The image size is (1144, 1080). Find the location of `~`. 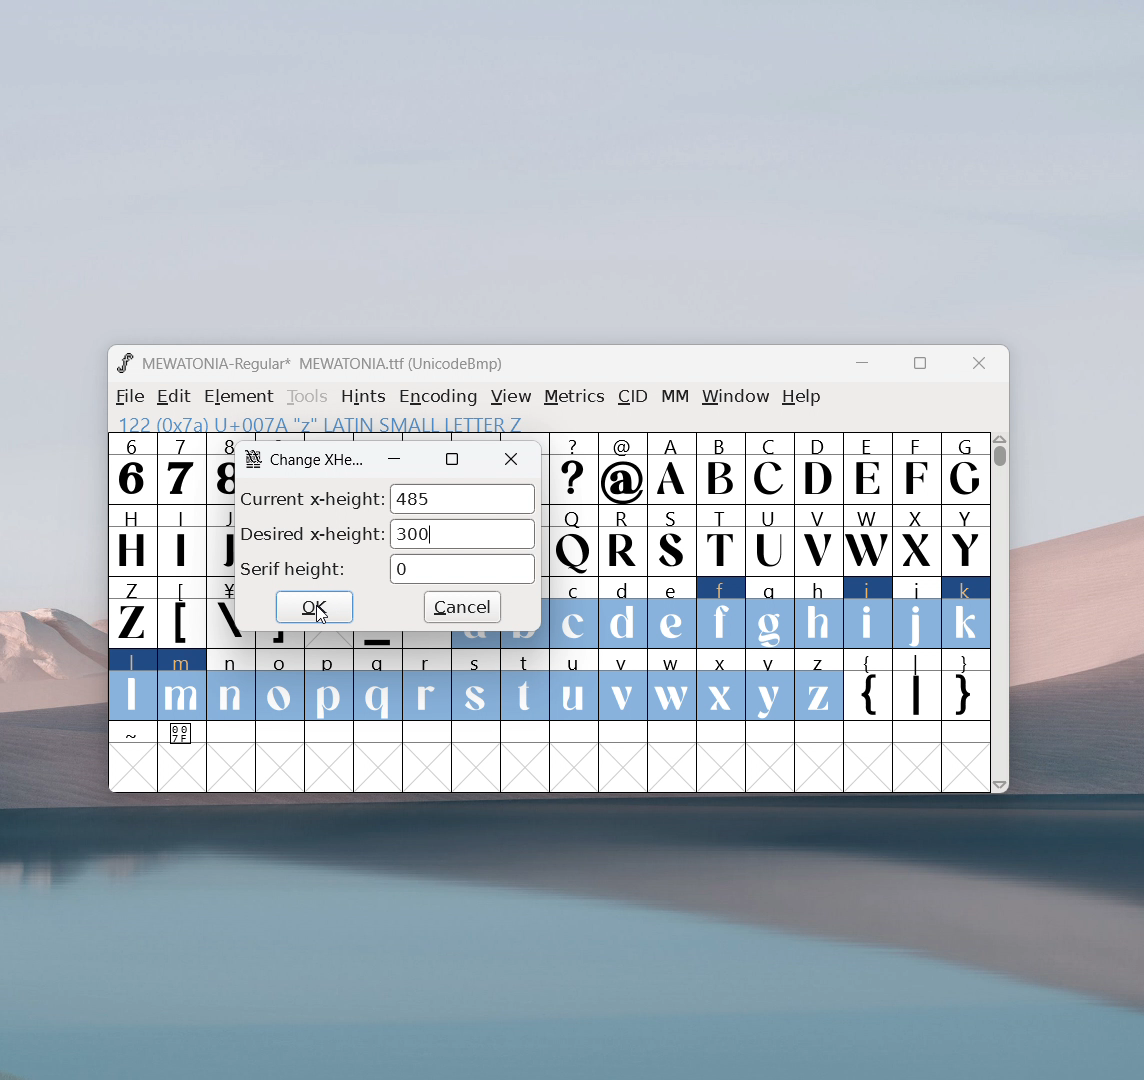

~ is located at coordinates (133, 734).